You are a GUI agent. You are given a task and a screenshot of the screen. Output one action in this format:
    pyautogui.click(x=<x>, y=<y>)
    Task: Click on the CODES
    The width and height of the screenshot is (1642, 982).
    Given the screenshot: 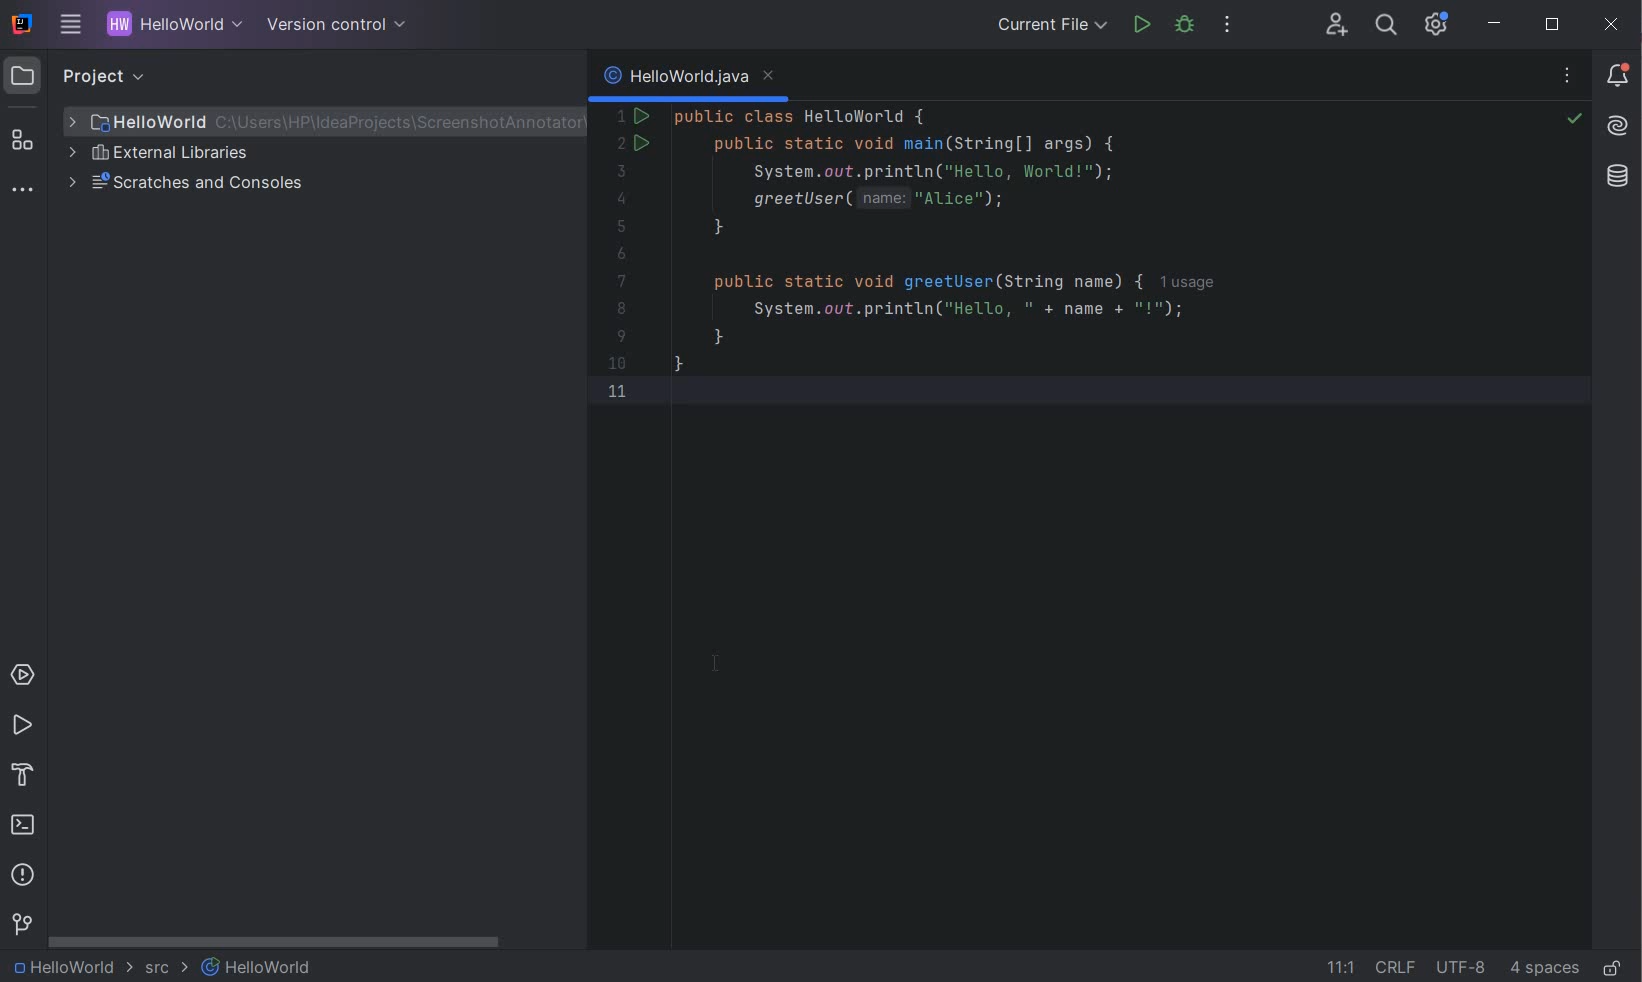 What is the action you would take?
    pyautogui.click(x=1002, y=268)
    